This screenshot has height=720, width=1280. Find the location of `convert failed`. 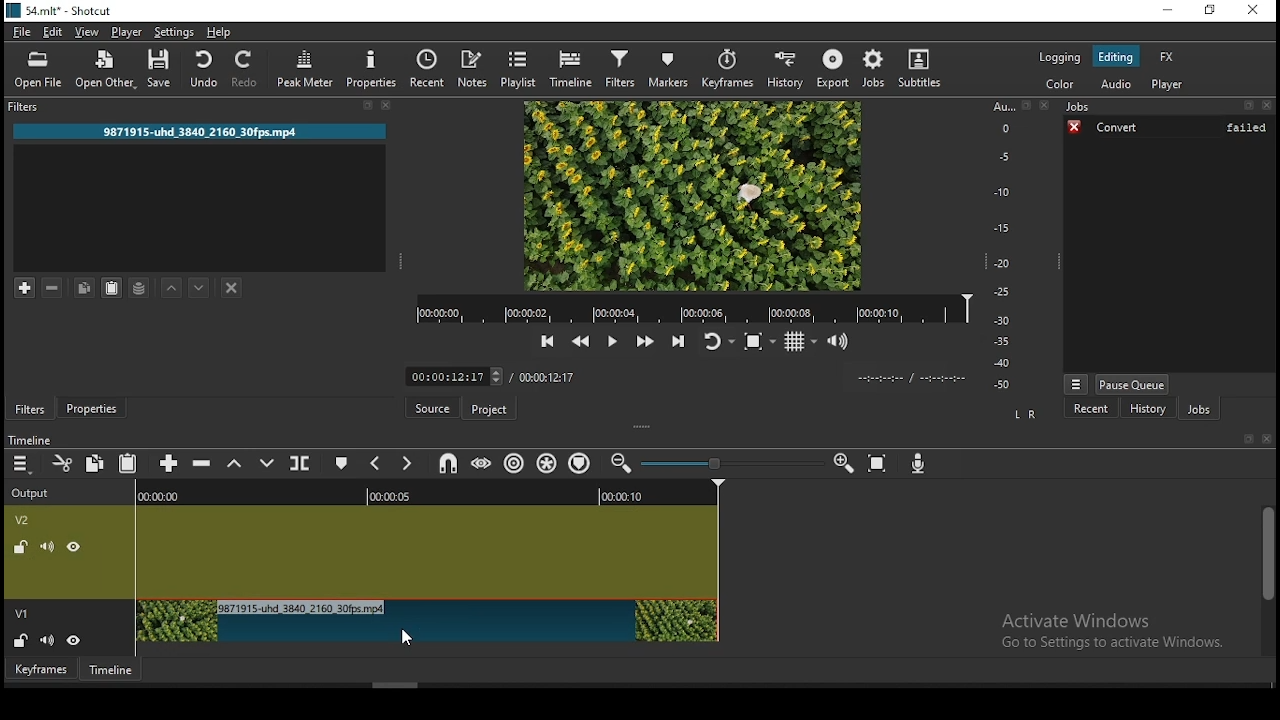

convert failed is located at coordinates (1169, 129).